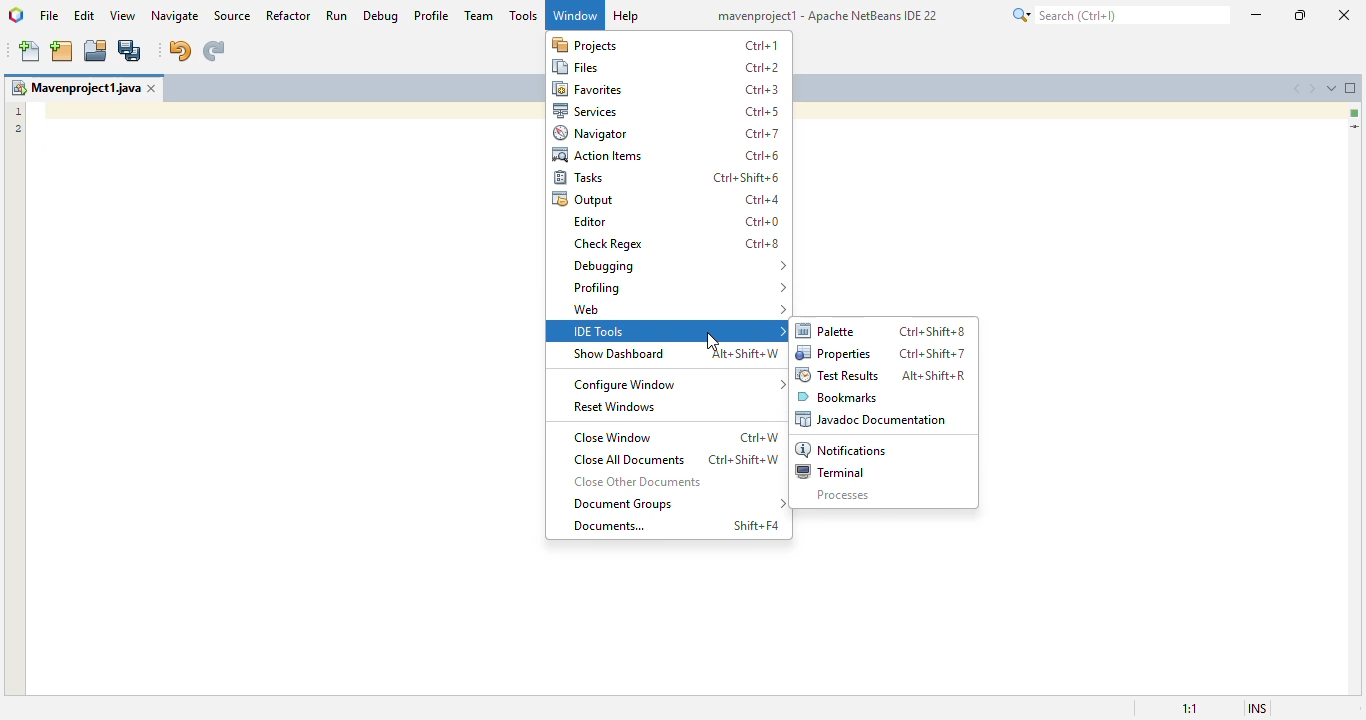  Describe the element at coordinates (213, 51) in the screenshot. I see `redo` at that location.